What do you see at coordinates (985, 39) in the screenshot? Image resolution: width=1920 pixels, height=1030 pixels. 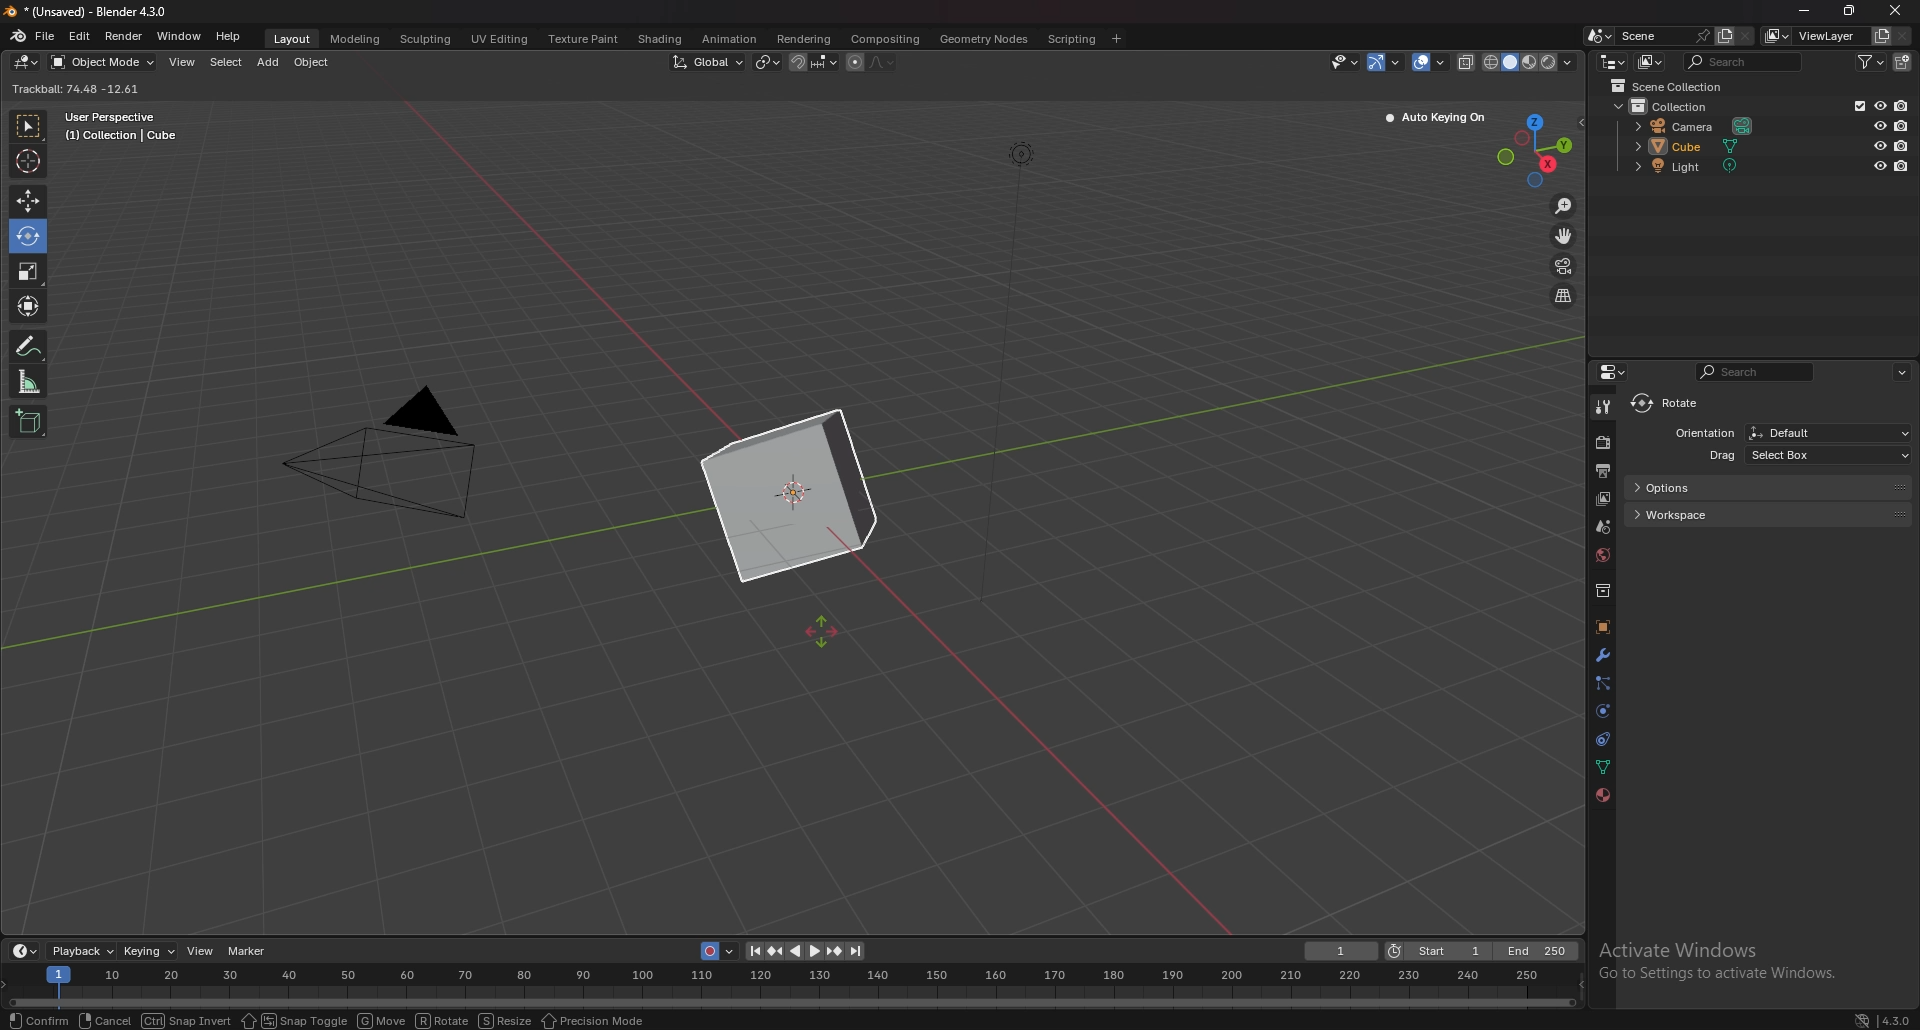 I see `geometry nodes` at bounding box center [985, 39].